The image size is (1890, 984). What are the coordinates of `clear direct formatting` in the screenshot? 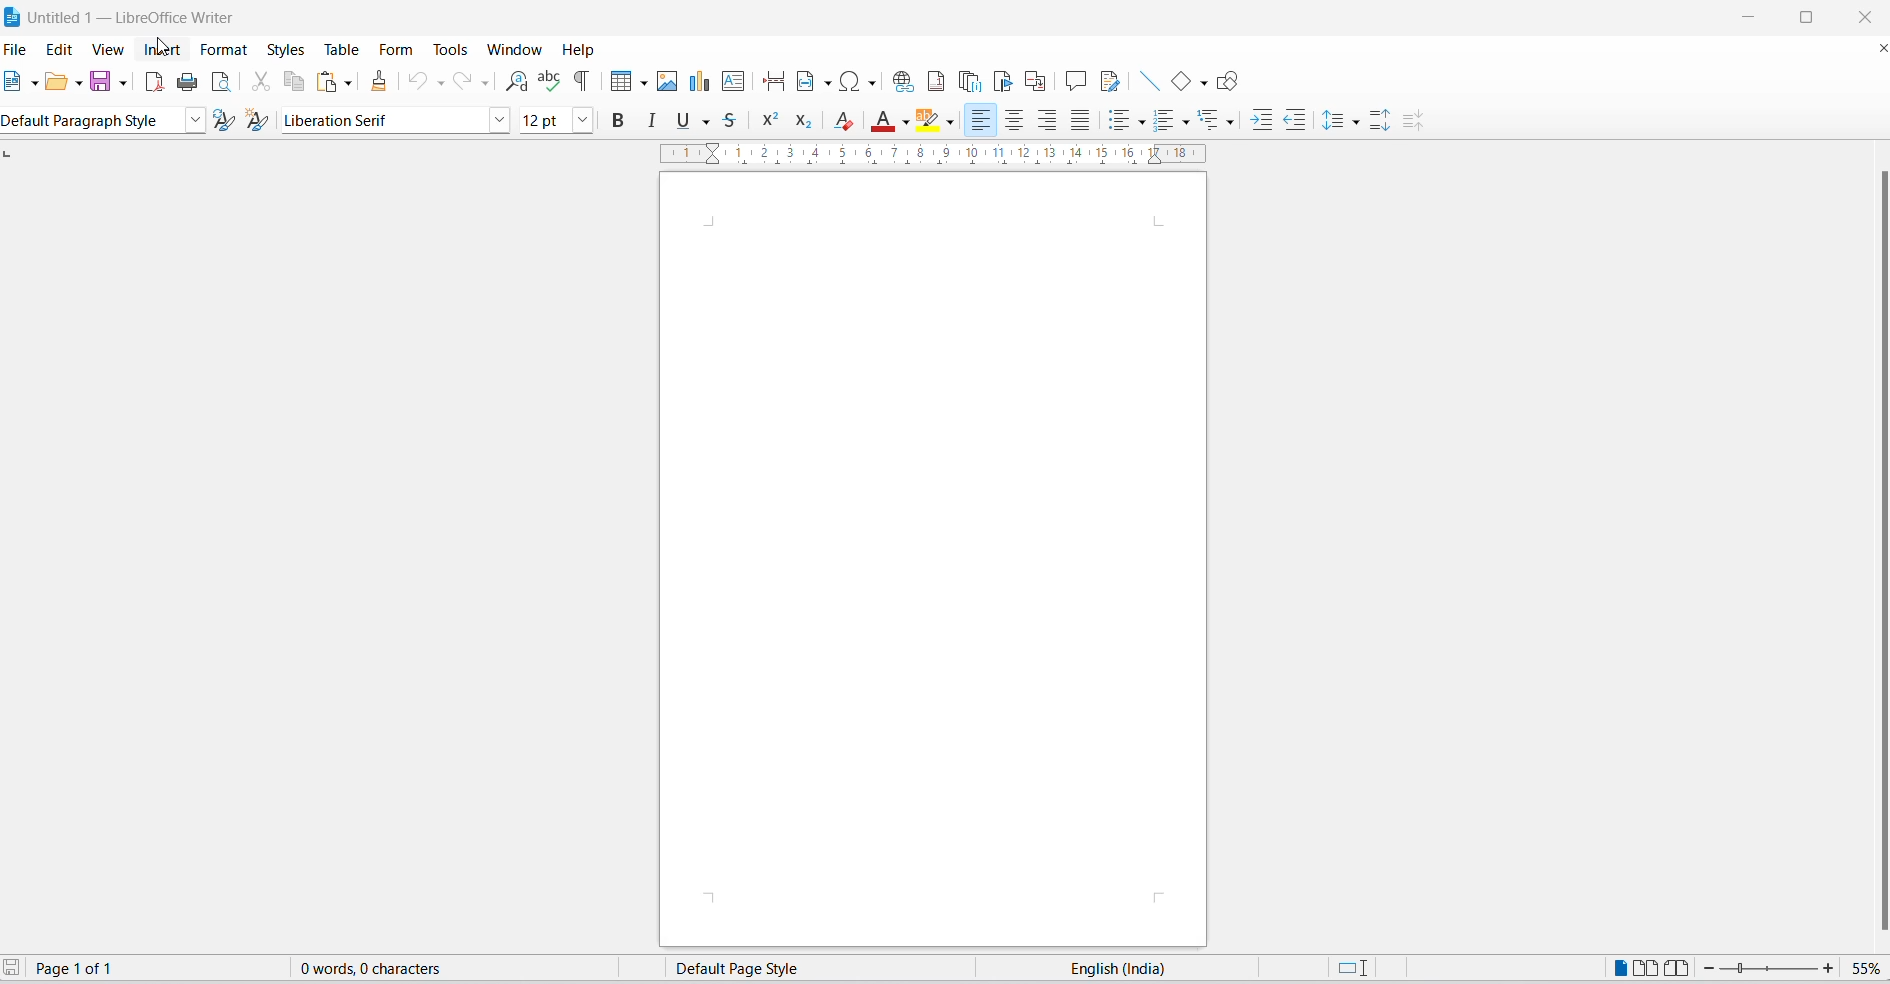 It's located at (848, 121).